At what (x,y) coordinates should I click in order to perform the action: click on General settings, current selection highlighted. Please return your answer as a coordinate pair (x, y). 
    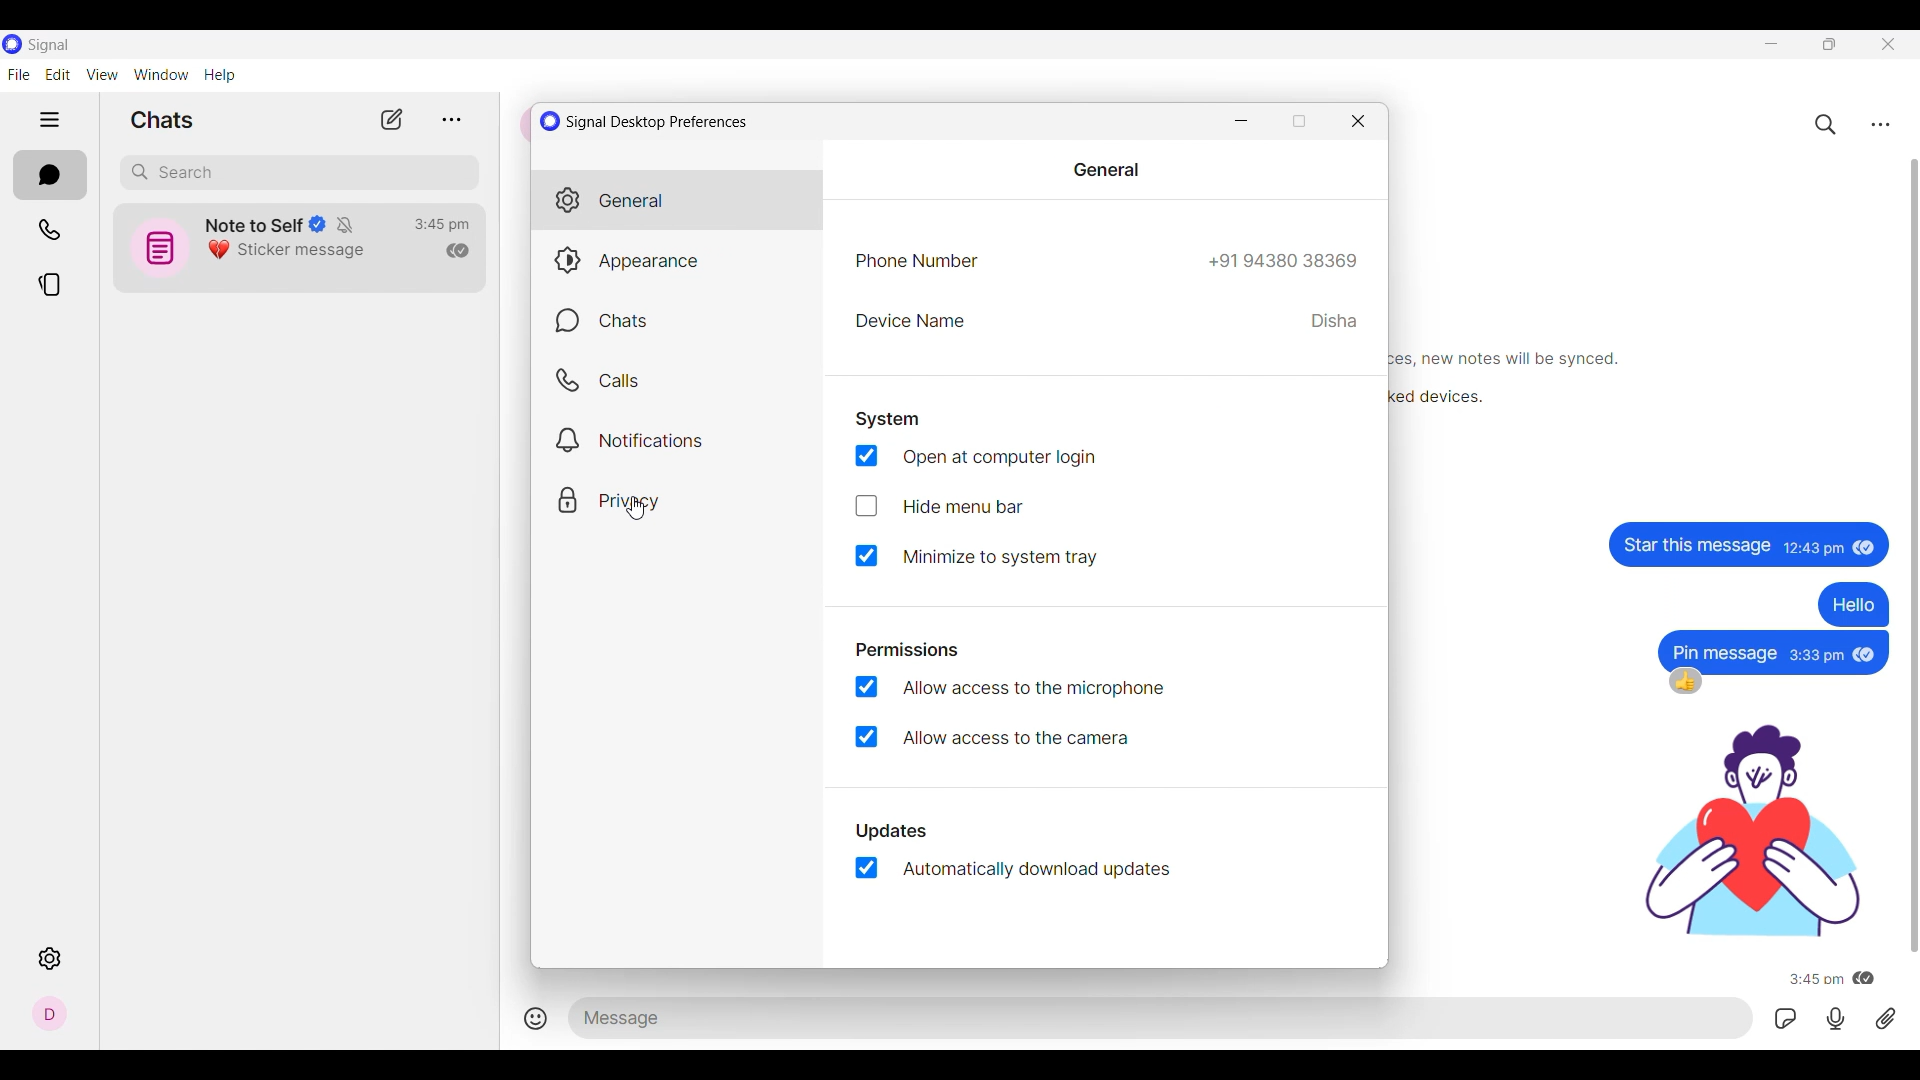
    Looking at the image, I should click on (677, 199).